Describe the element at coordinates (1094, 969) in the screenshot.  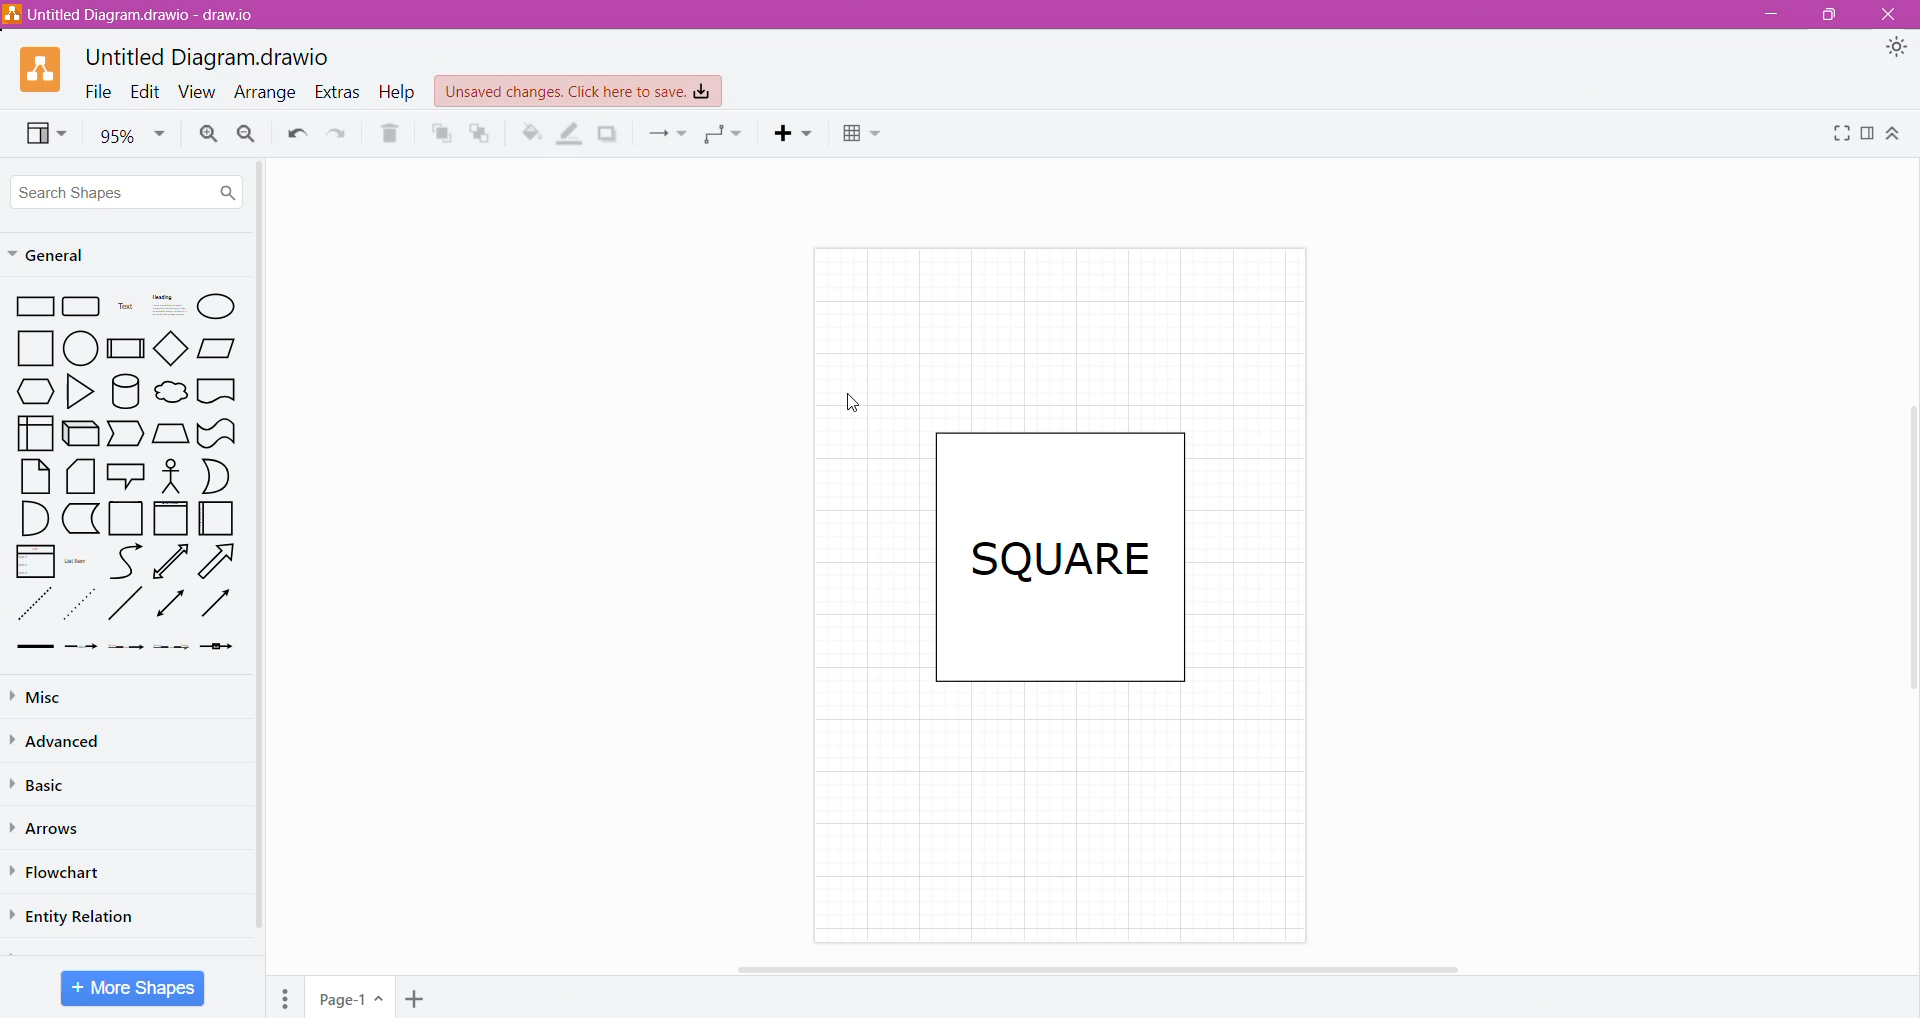
I see `Horizontal Scroll Bar` at that location.